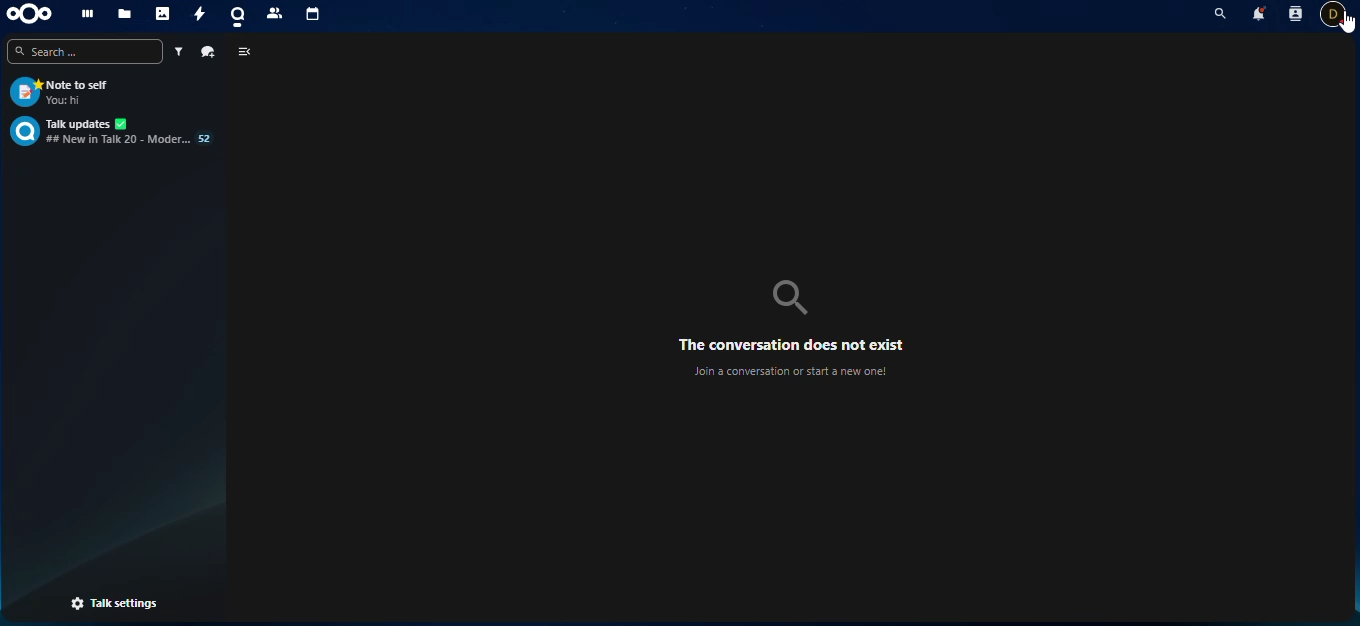  Describe the element at coordinates (314, 17) in the screenshot. I see `calendar` at that location.